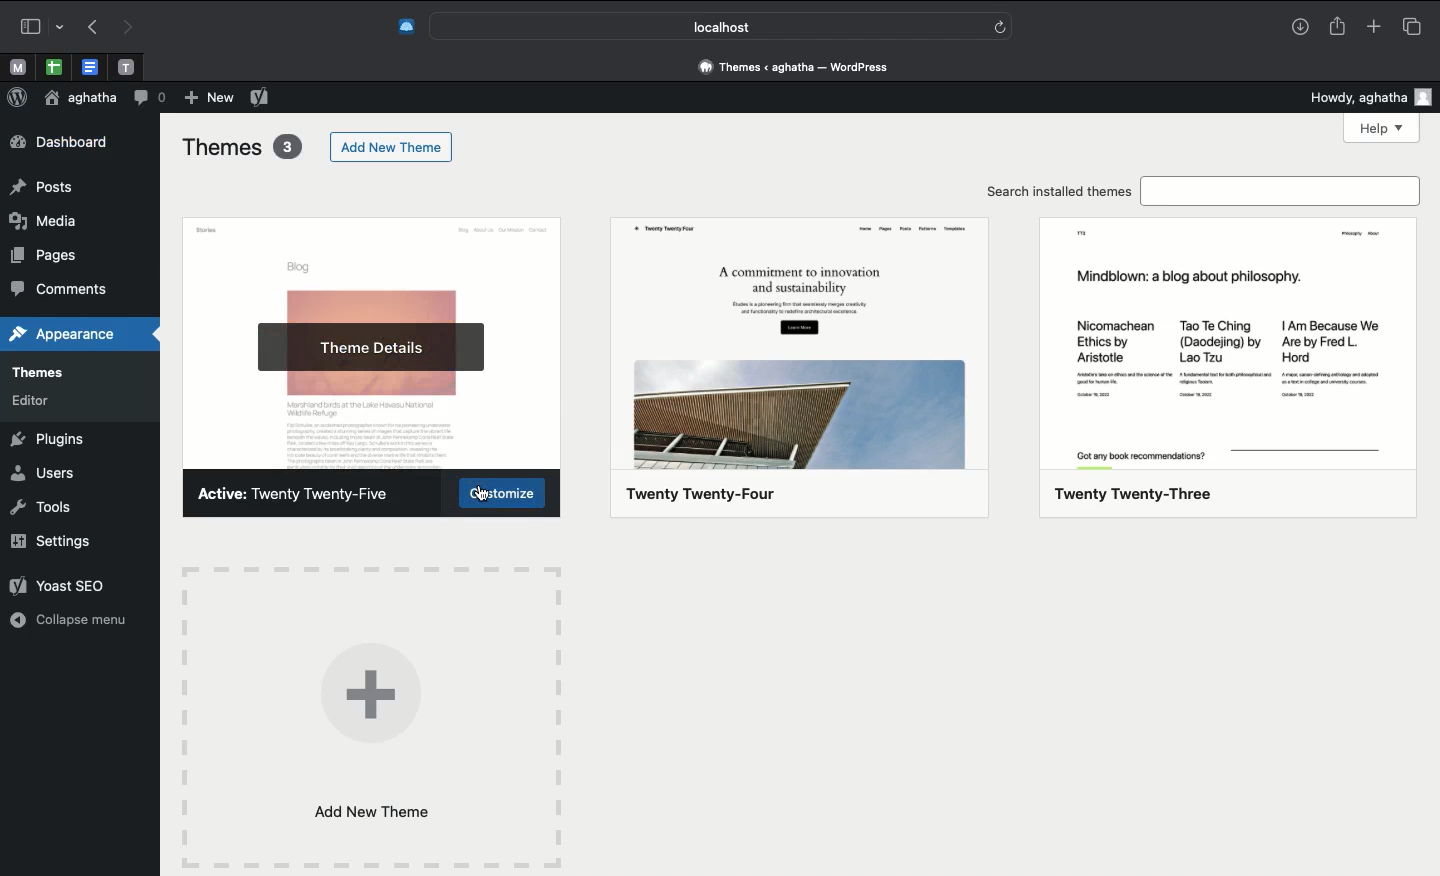  I want to click on Extensions, so click(404, 26).